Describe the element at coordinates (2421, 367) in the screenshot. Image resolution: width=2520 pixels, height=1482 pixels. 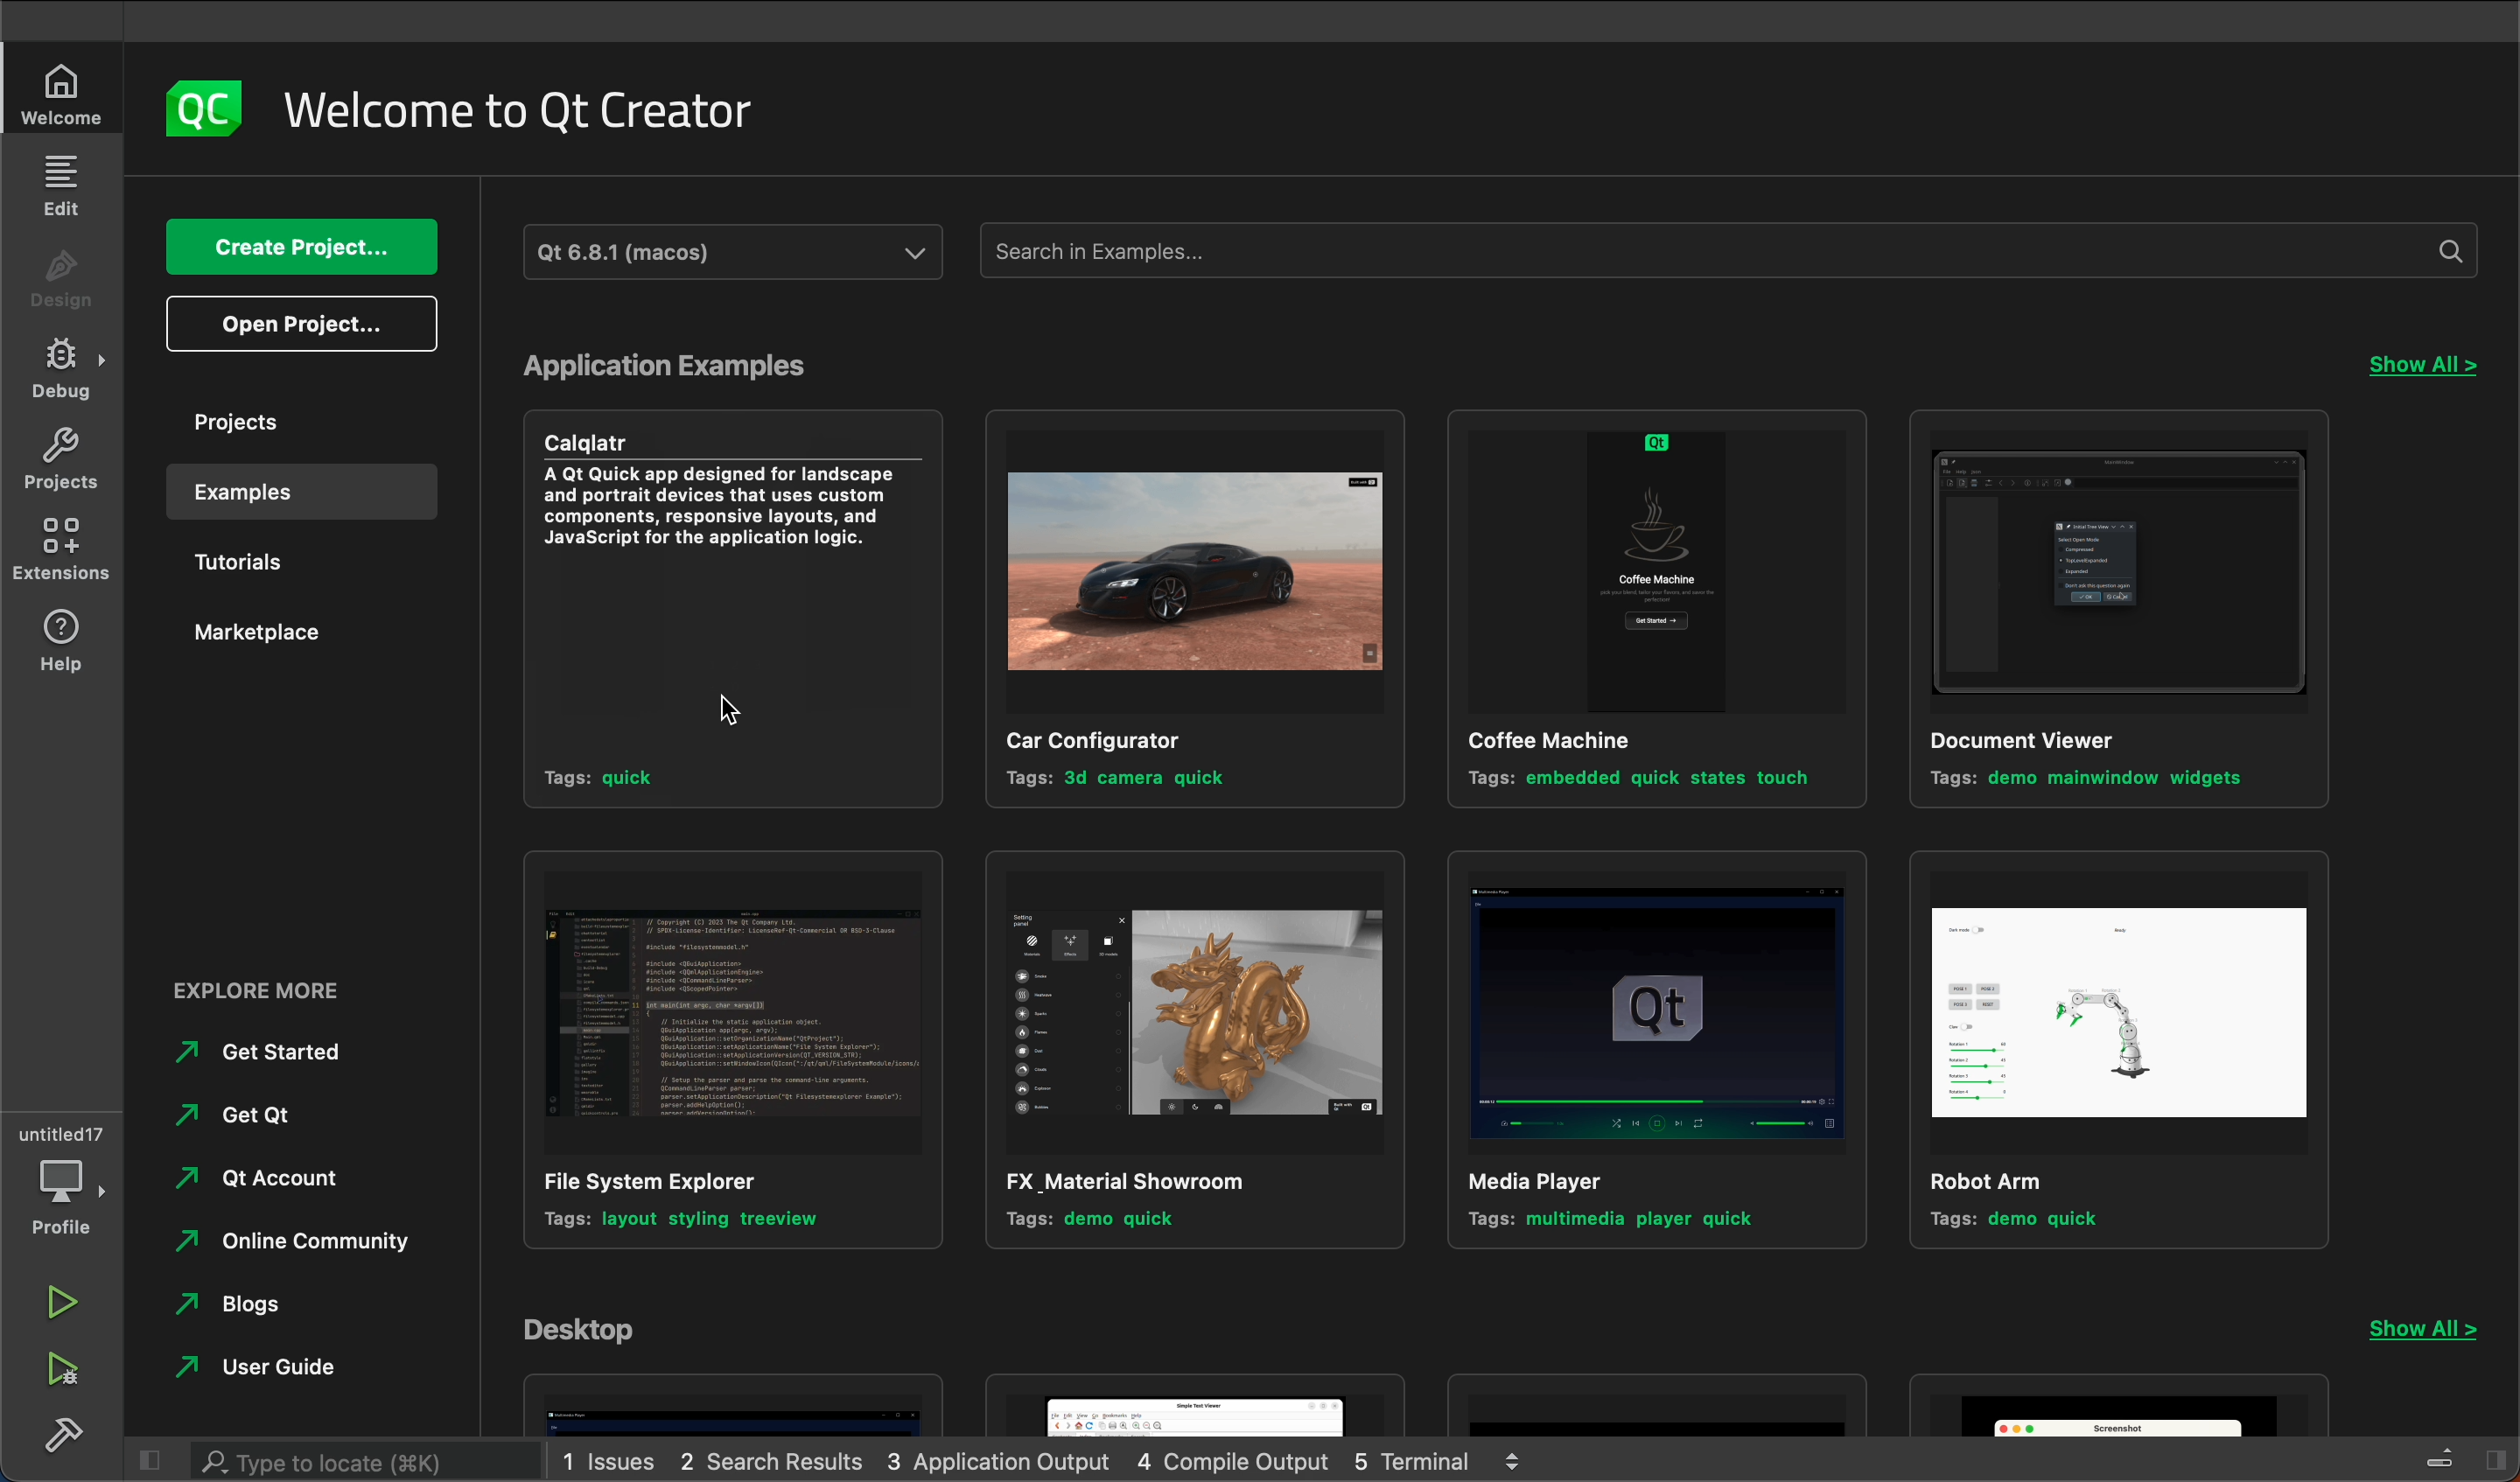
I see `show all` at that location.